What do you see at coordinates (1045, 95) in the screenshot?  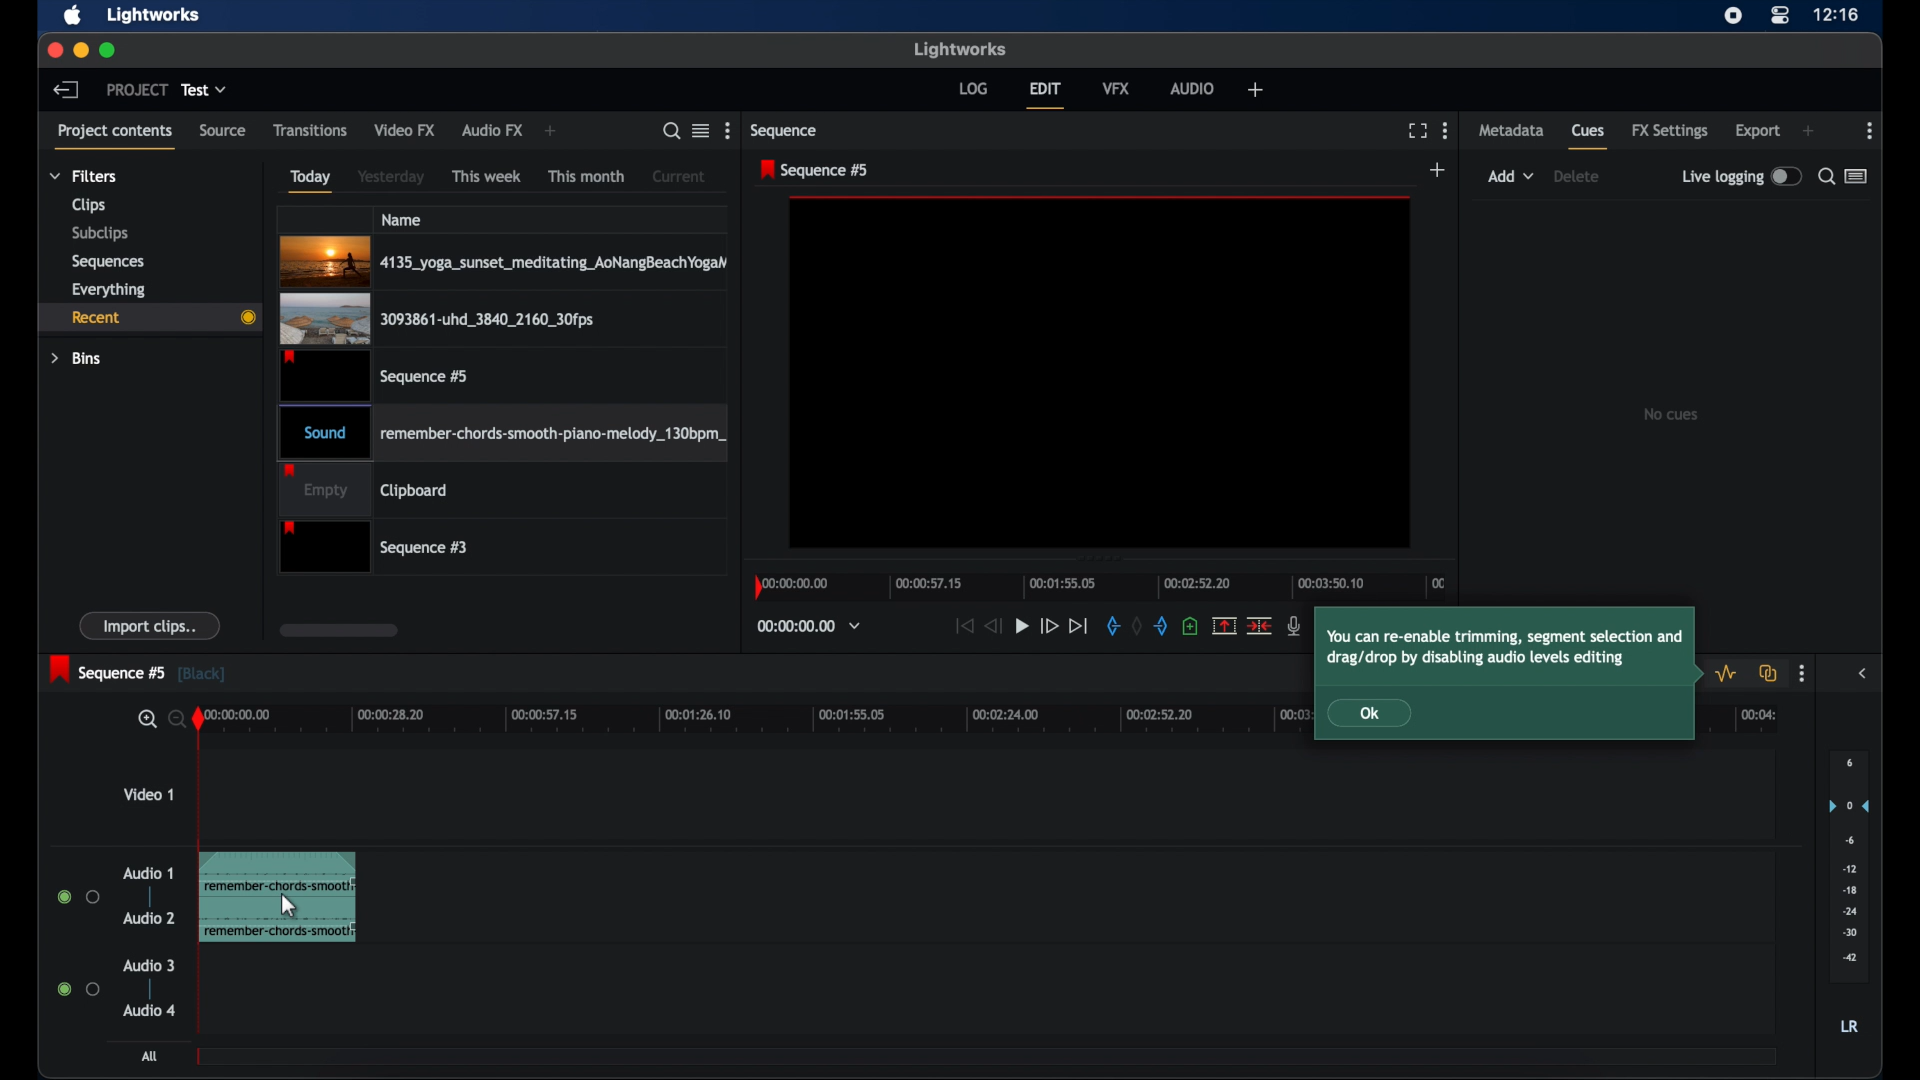 I see `edit` at bounding box center [1045, 95].